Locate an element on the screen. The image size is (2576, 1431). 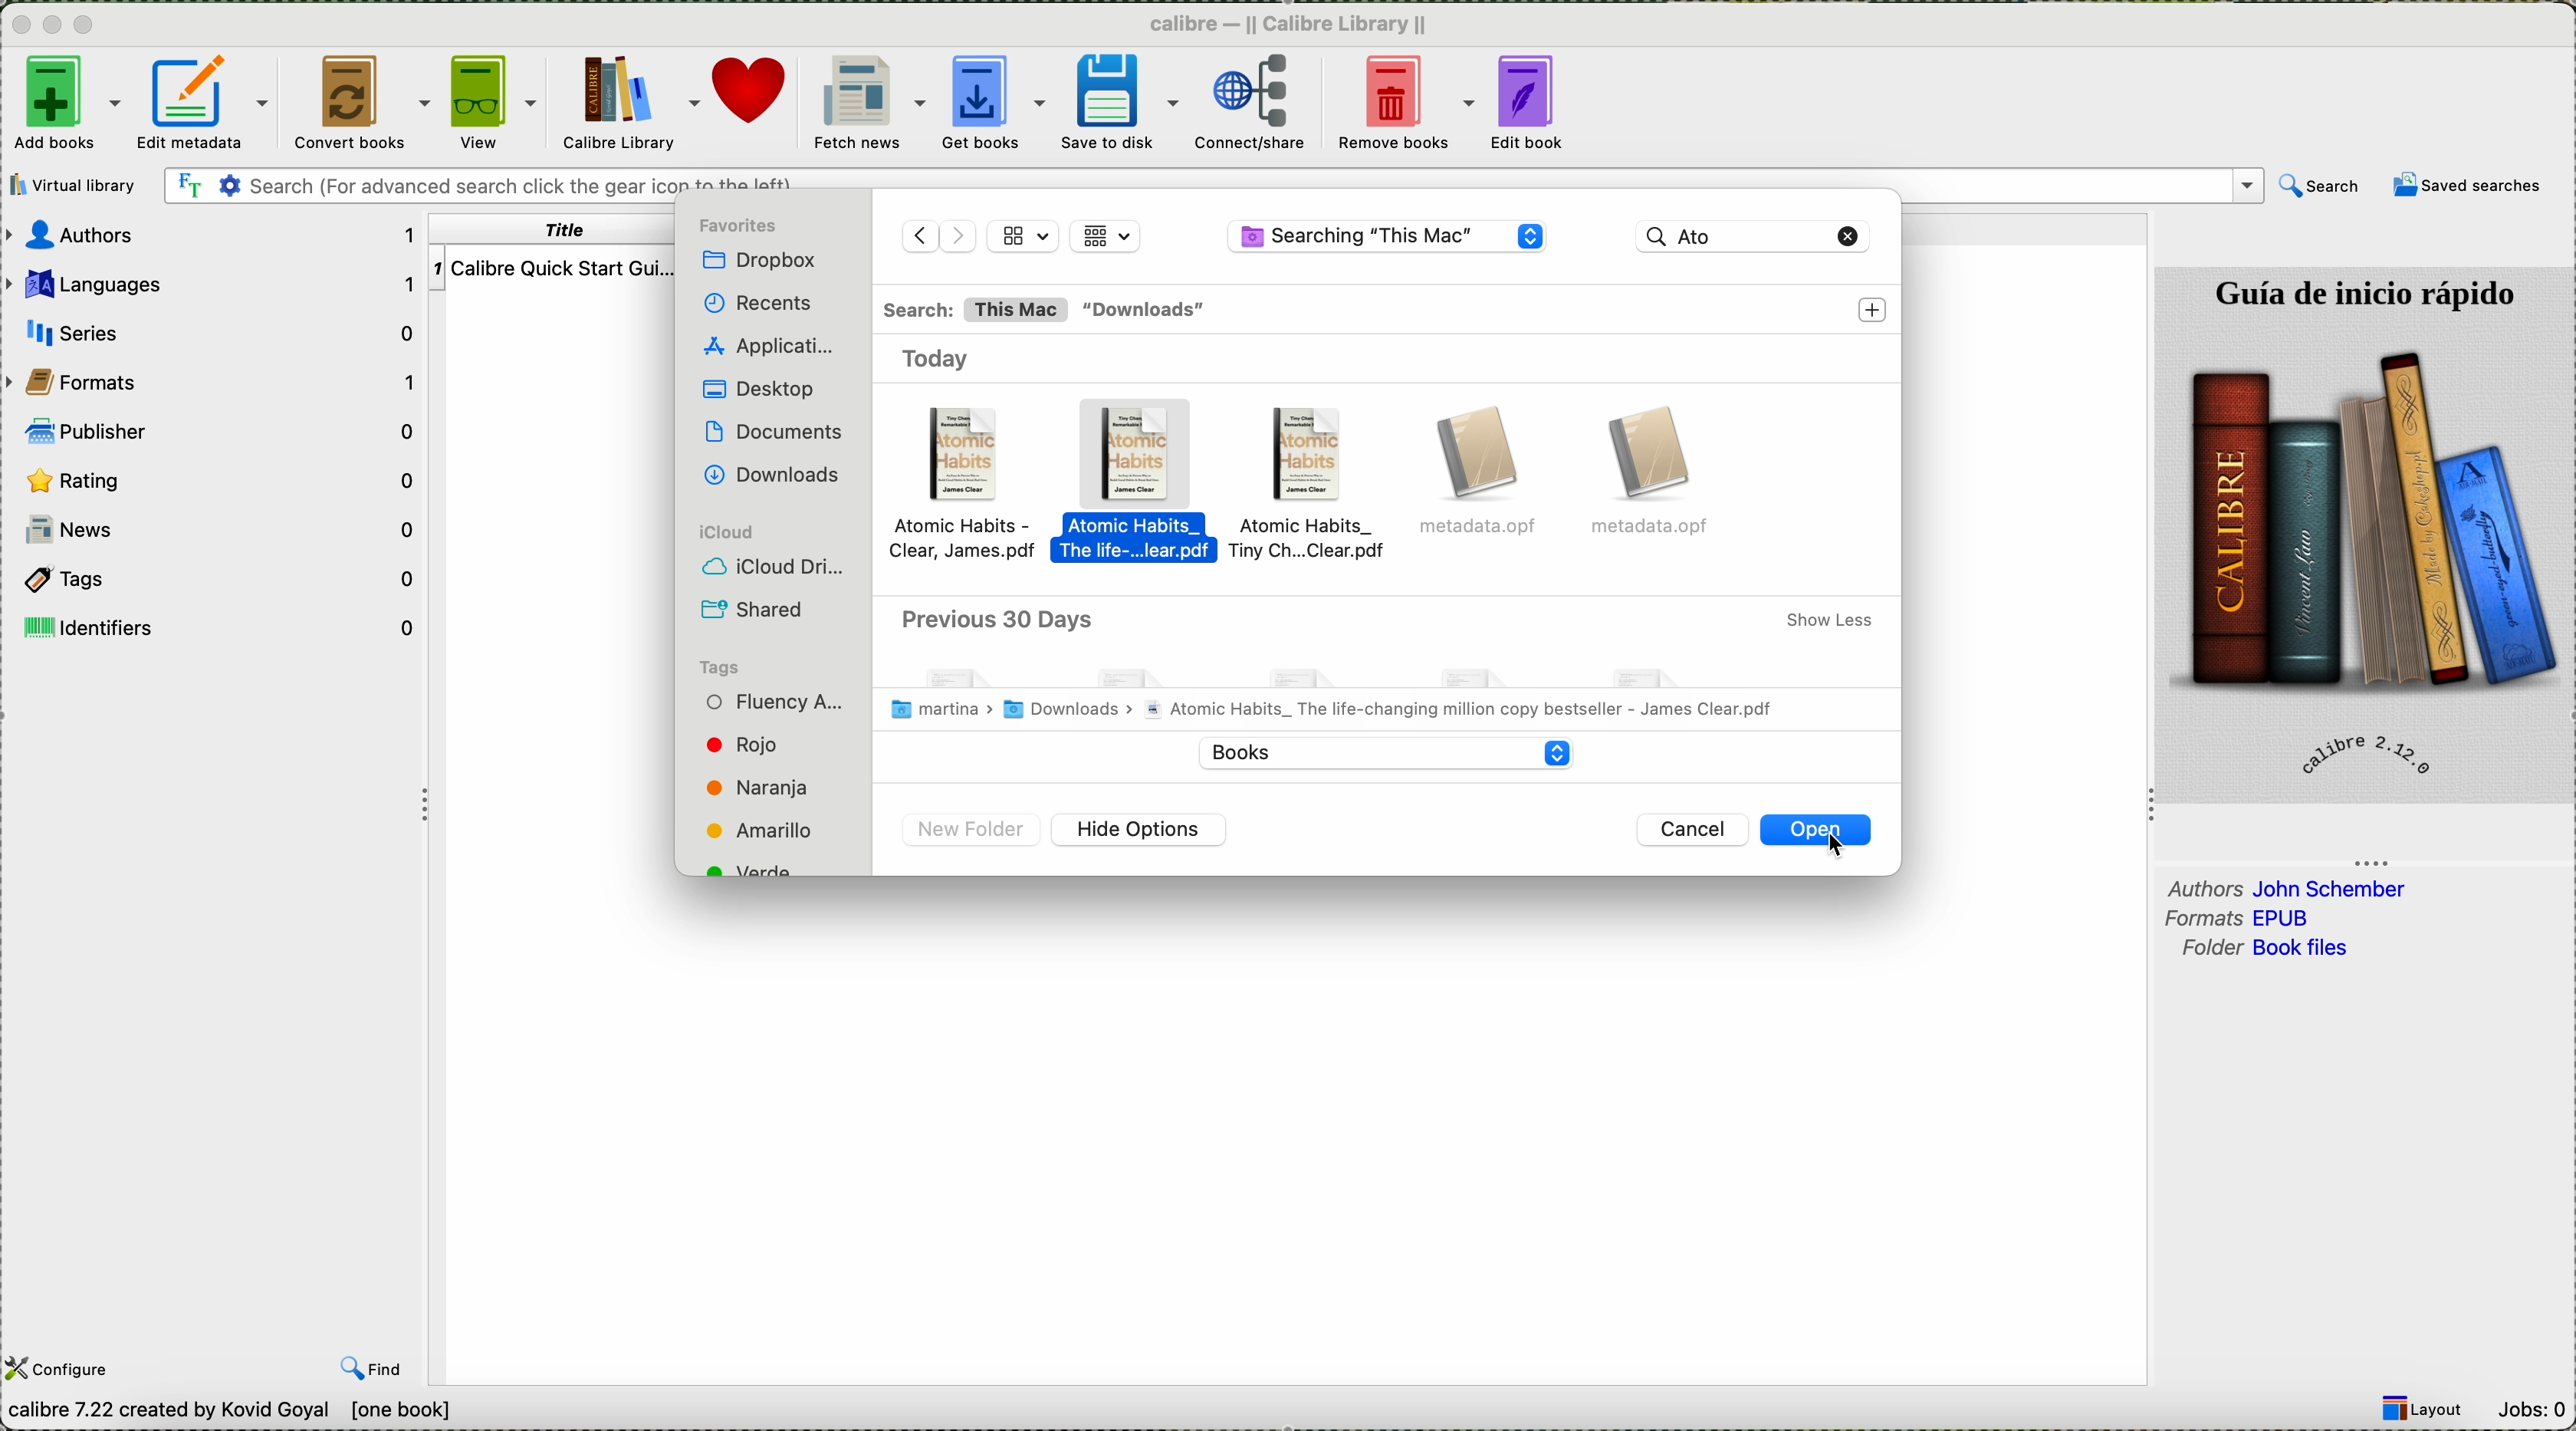
maximize program is located at coordinates (88, 26).